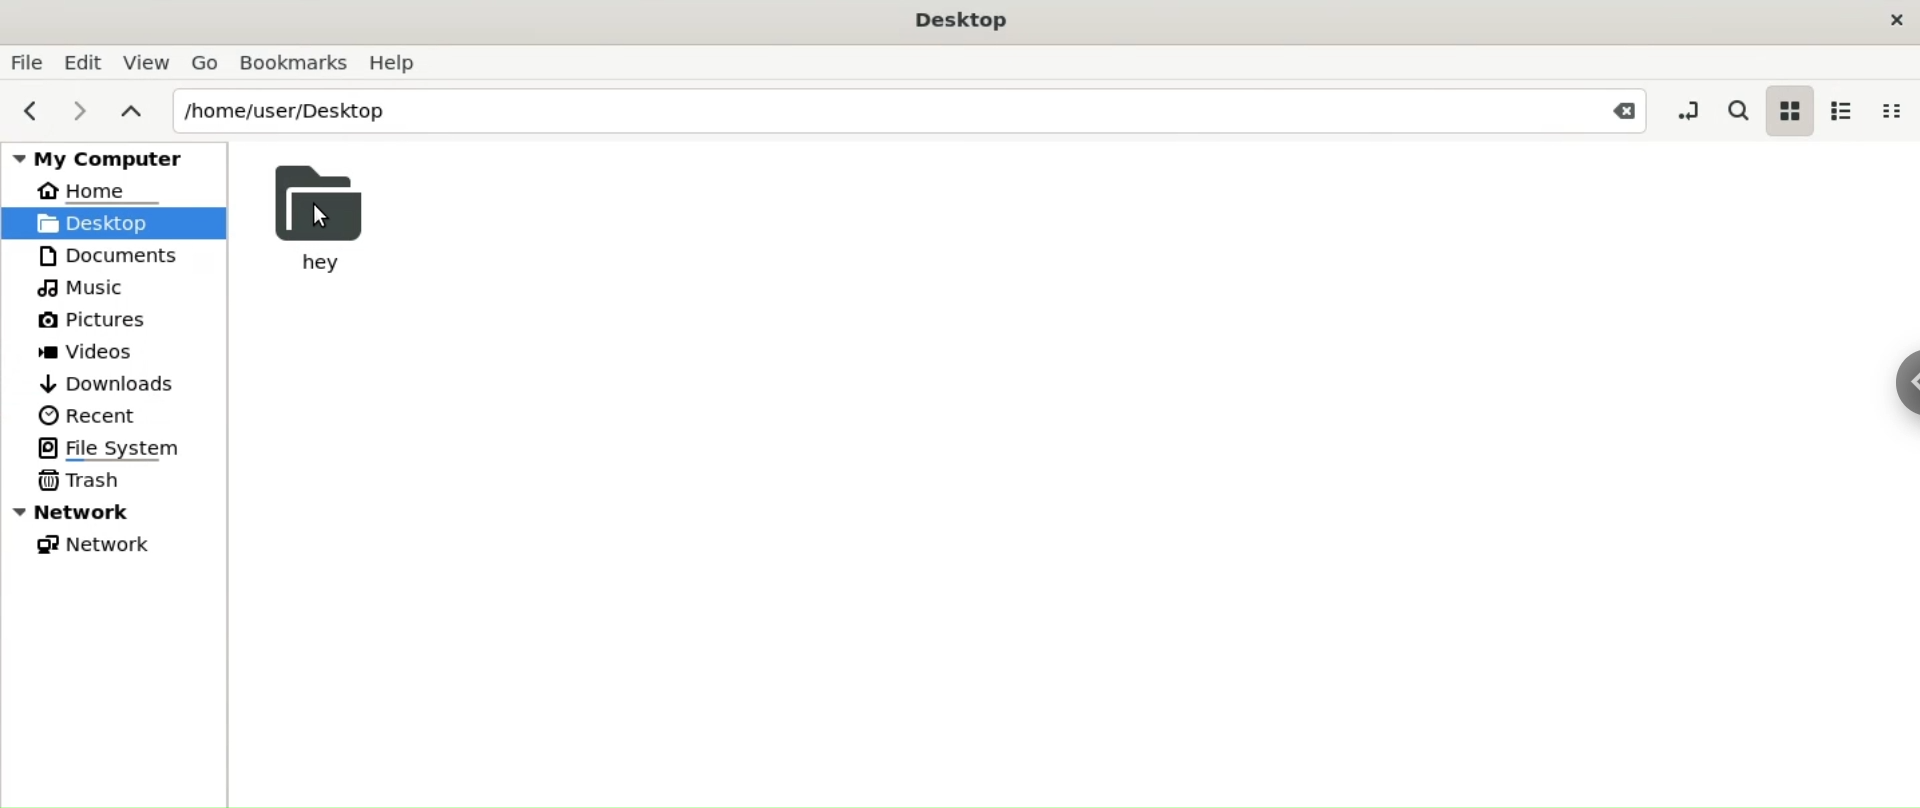 The width and height of the screenshot is (1920, 808). Describe the element at coordinates (127, 114) in the screenshot. I see `parent folders` at that location.